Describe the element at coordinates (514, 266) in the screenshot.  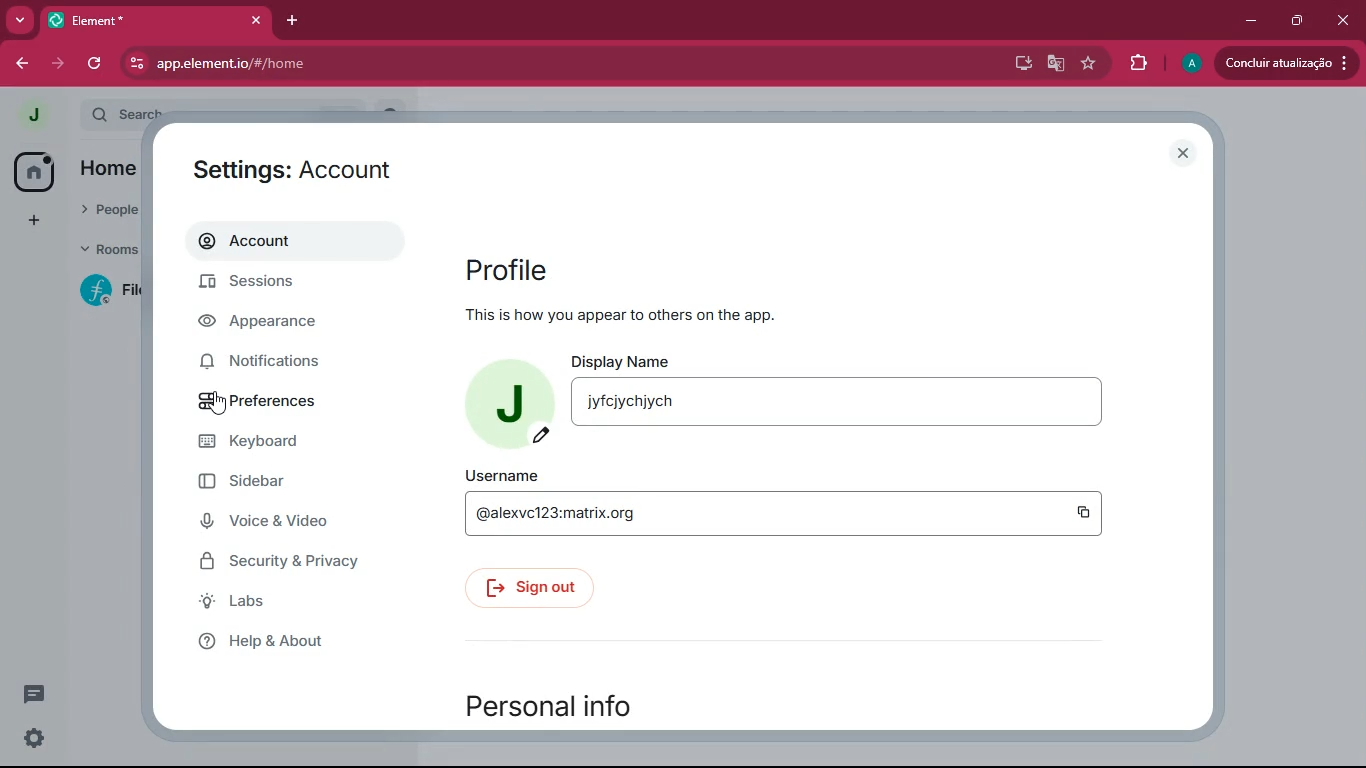
I see `profile` at that location.